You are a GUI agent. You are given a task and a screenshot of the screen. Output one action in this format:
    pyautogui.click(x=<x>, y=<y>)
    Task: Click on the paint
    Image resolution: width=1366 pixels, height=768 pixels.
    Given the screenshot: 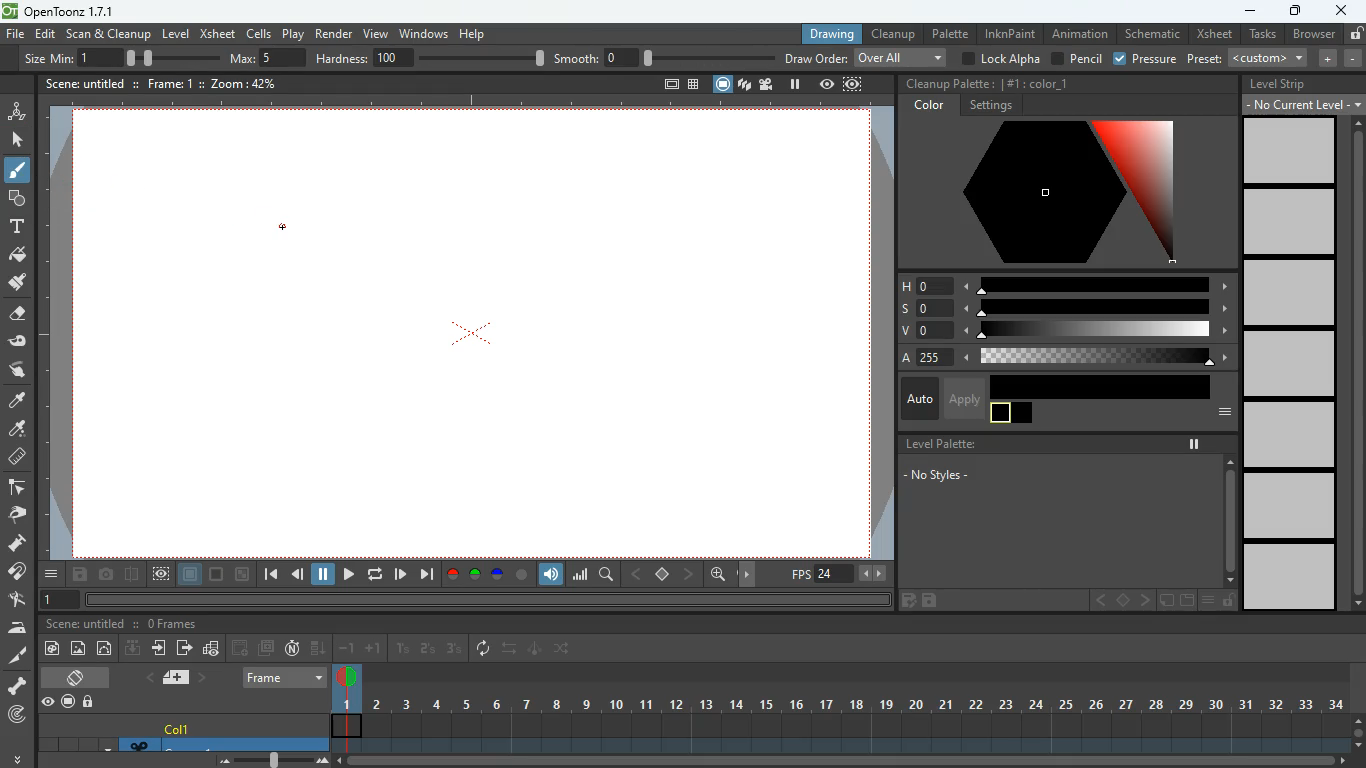 What is the action you would take?
    pyautogui.click(x=15, y=430)
    